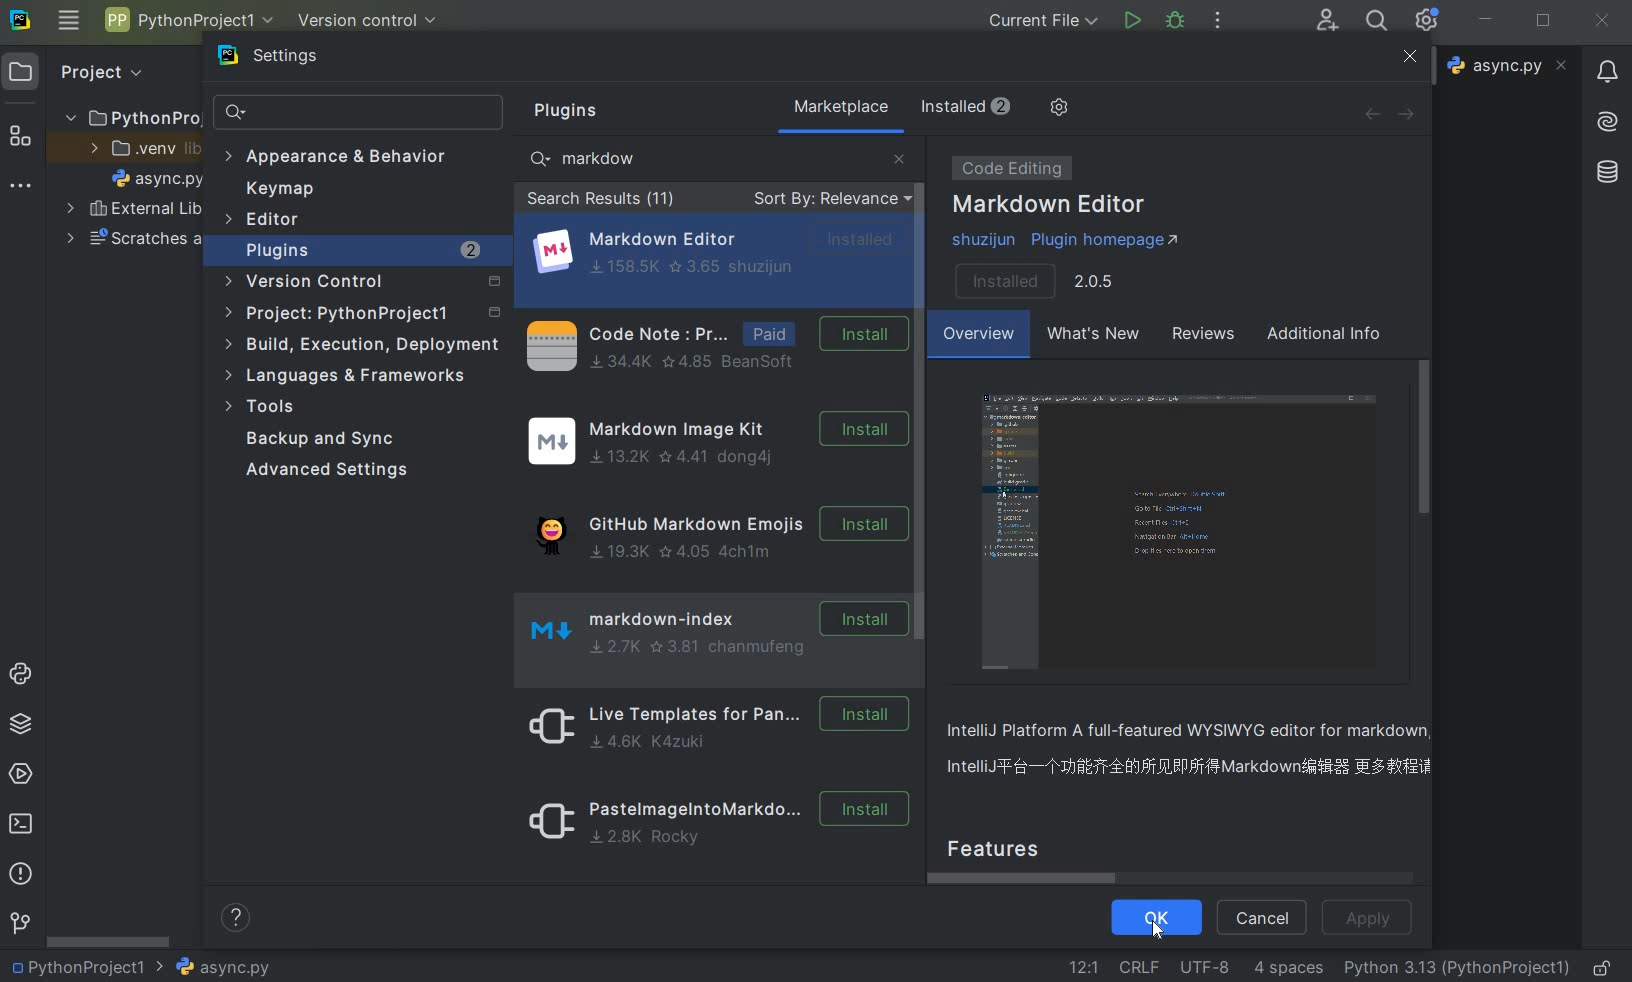  Describe the element at coordinates (1606, 173) in the screenshot. I see `database` at that location.